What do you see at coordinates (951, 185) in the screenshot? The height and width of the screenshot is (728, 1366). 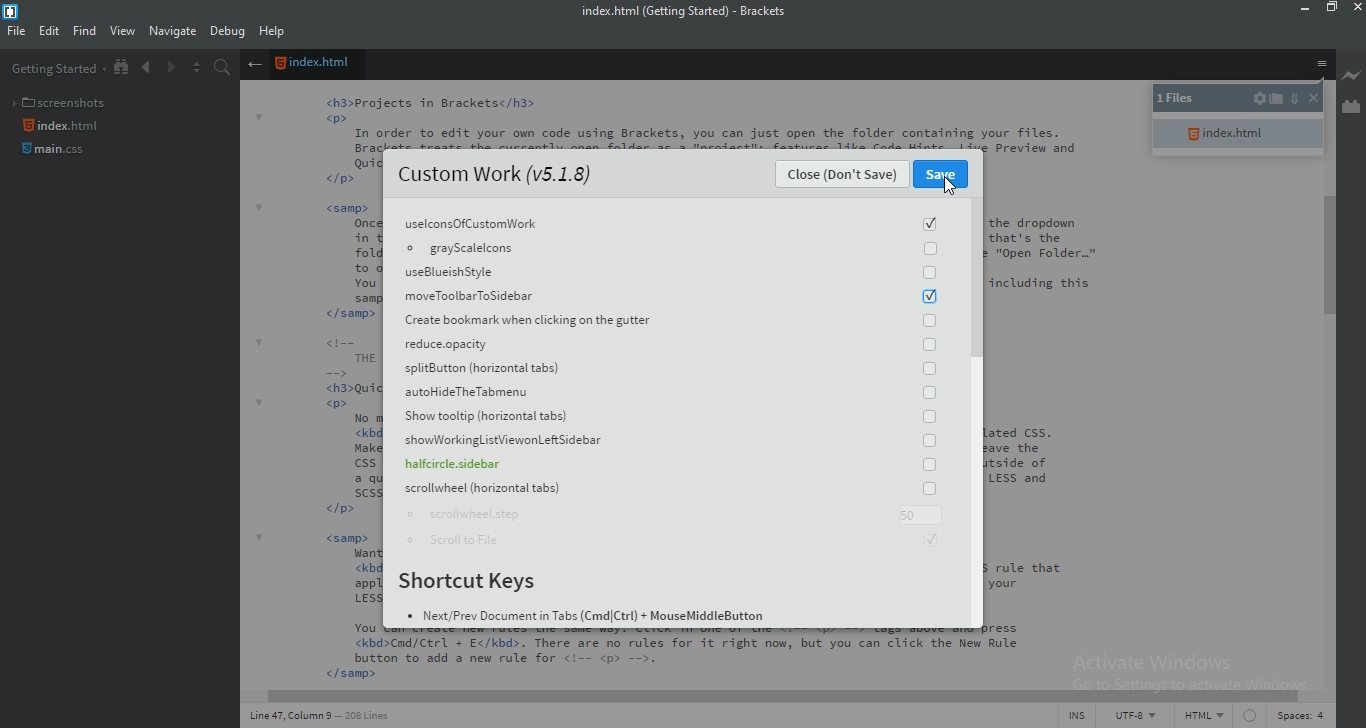 I see `cursor on save ` at bounding box center [951, 185].